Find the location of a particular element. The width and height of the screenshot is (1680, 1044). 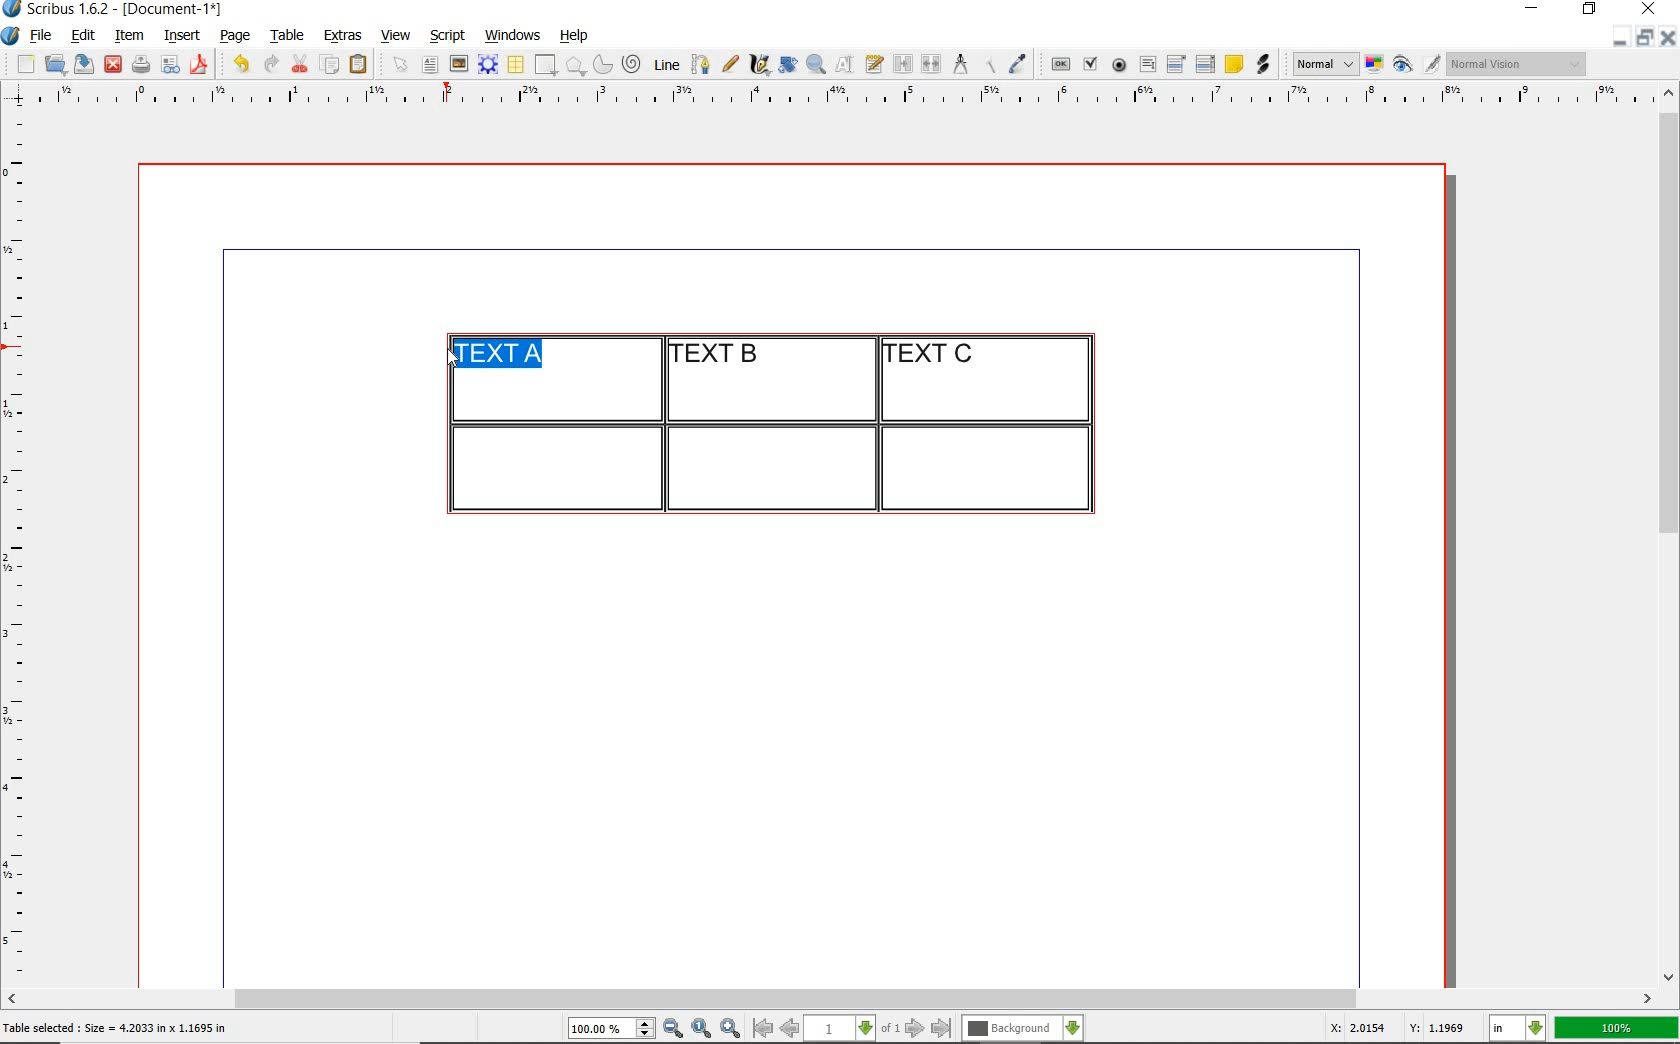

table is located at coordinates (517, 65).